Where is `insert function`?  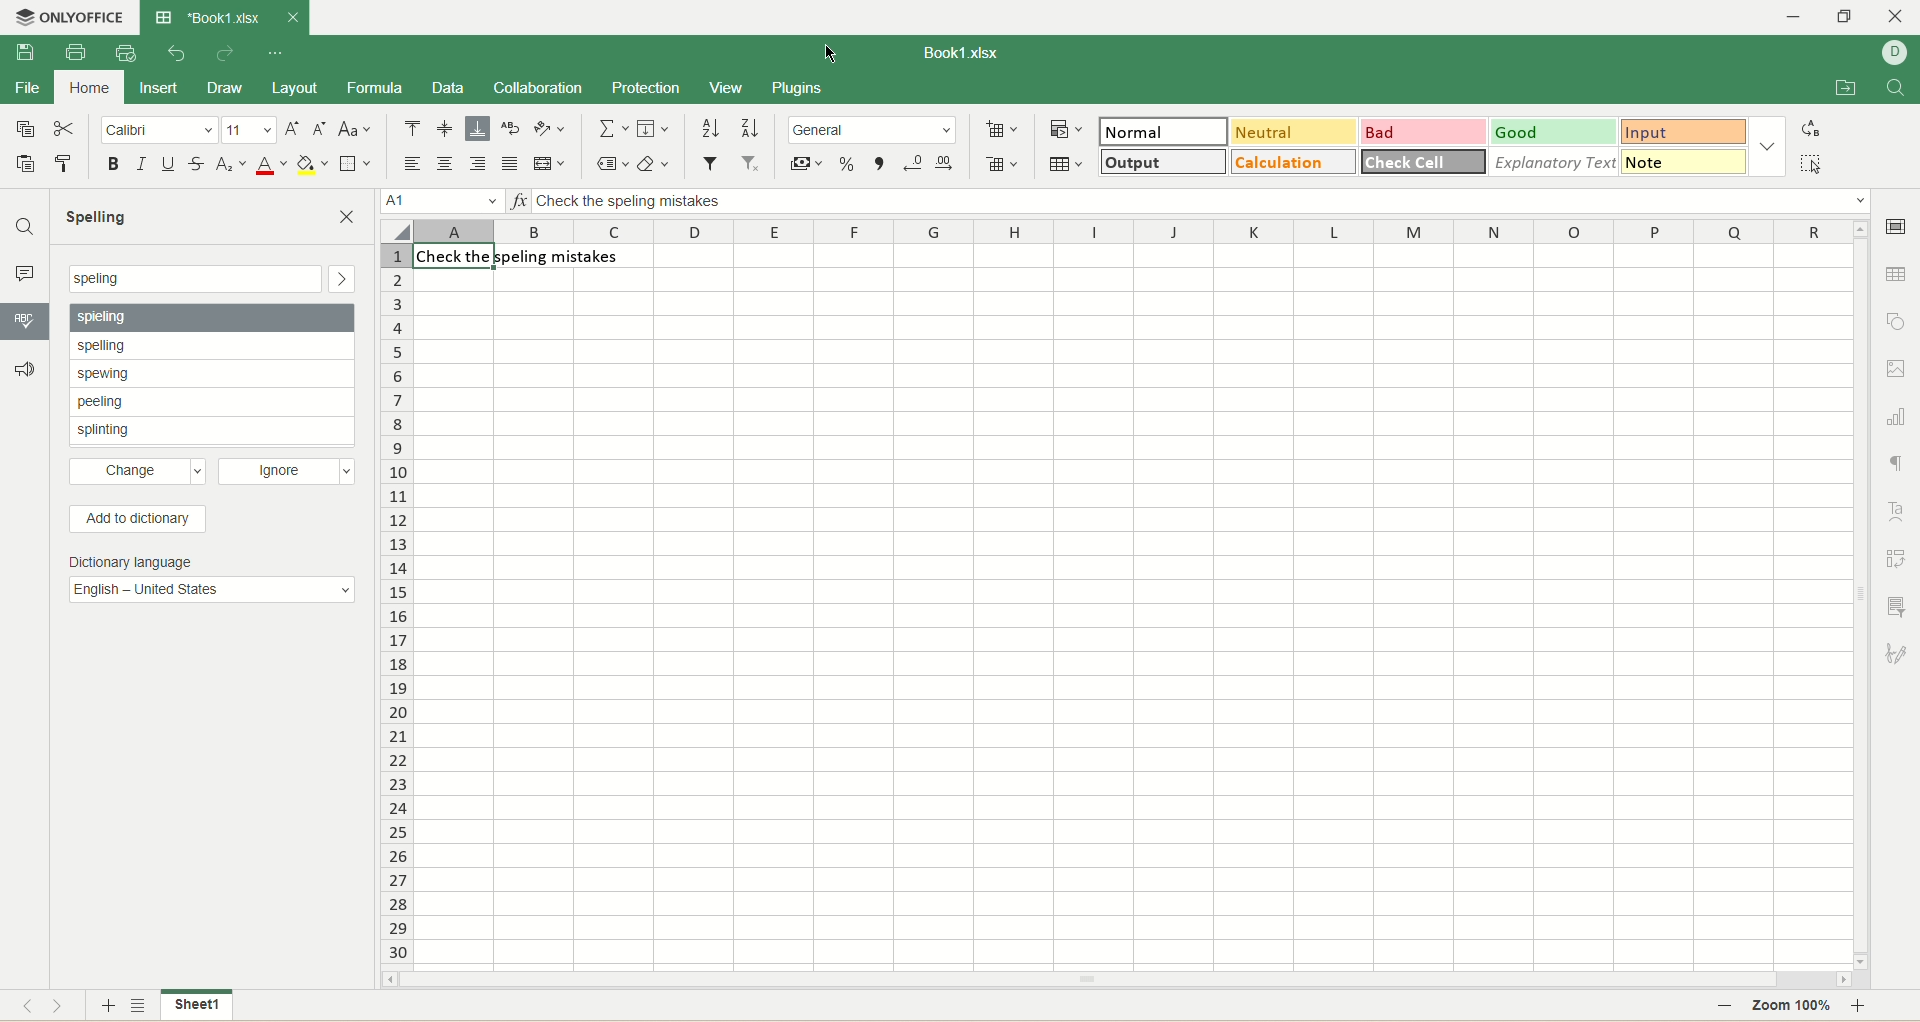 insert function is located at coordinates (519, 201).